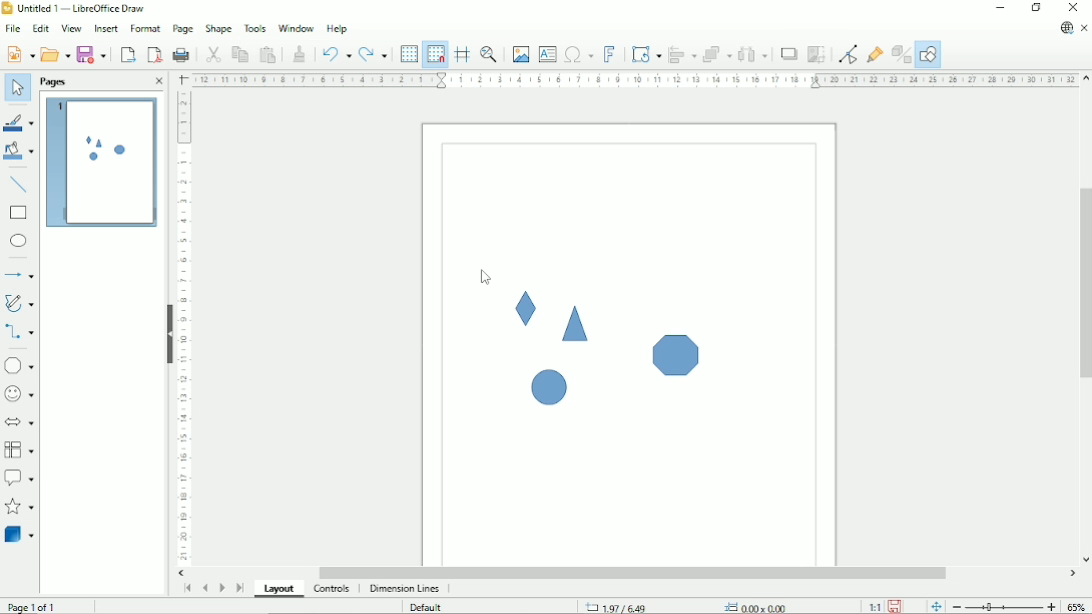 The height and width of the screenshot is (614, 1092). Describe the element at coordinates (634, 79) in the screenshot. I see `Horizontal scale` at that location.